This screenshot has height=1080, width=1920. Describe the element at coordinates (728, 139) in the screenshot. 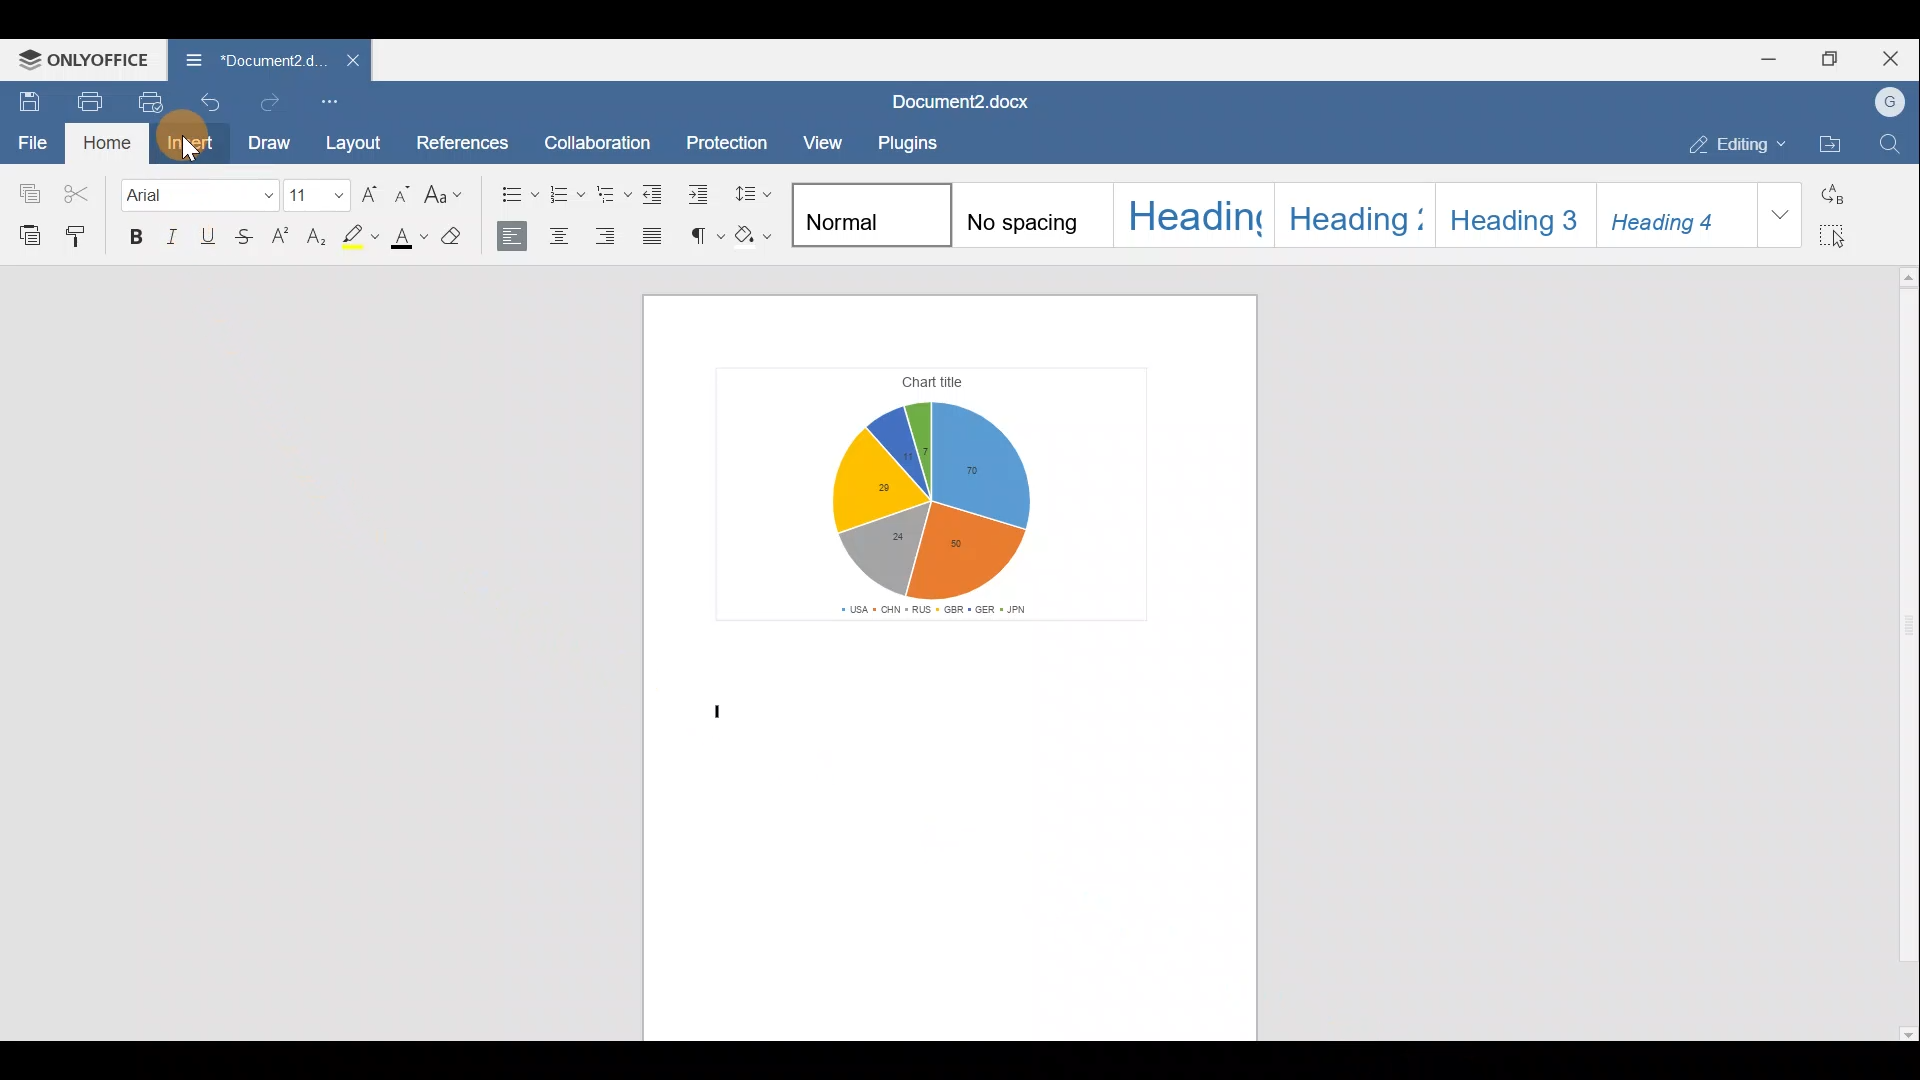

I see `Protection` at that location.